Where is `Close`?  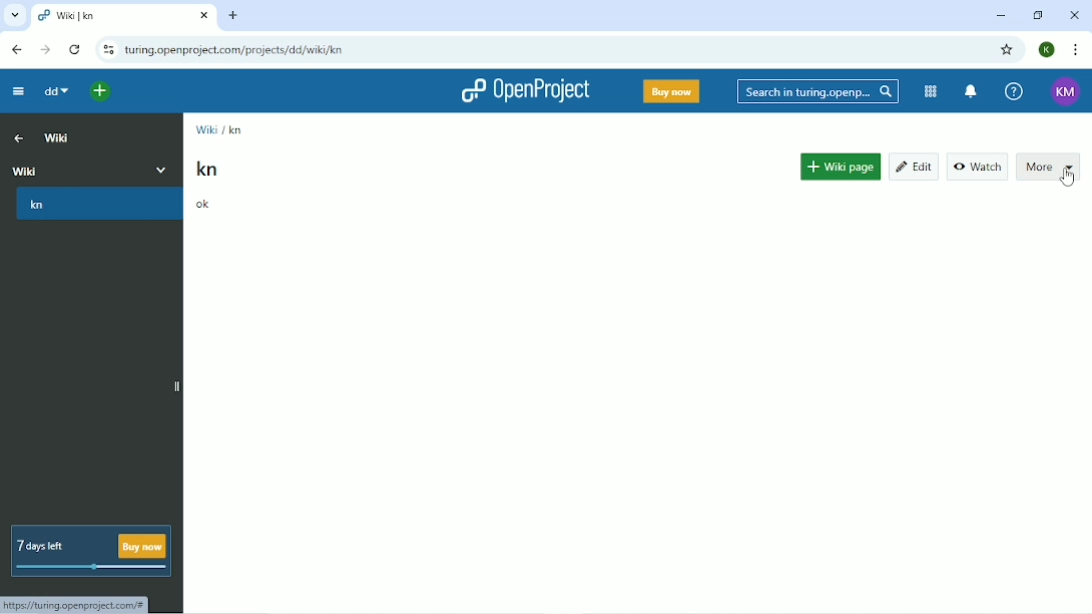
Close is located at coordinates (1072, 15).